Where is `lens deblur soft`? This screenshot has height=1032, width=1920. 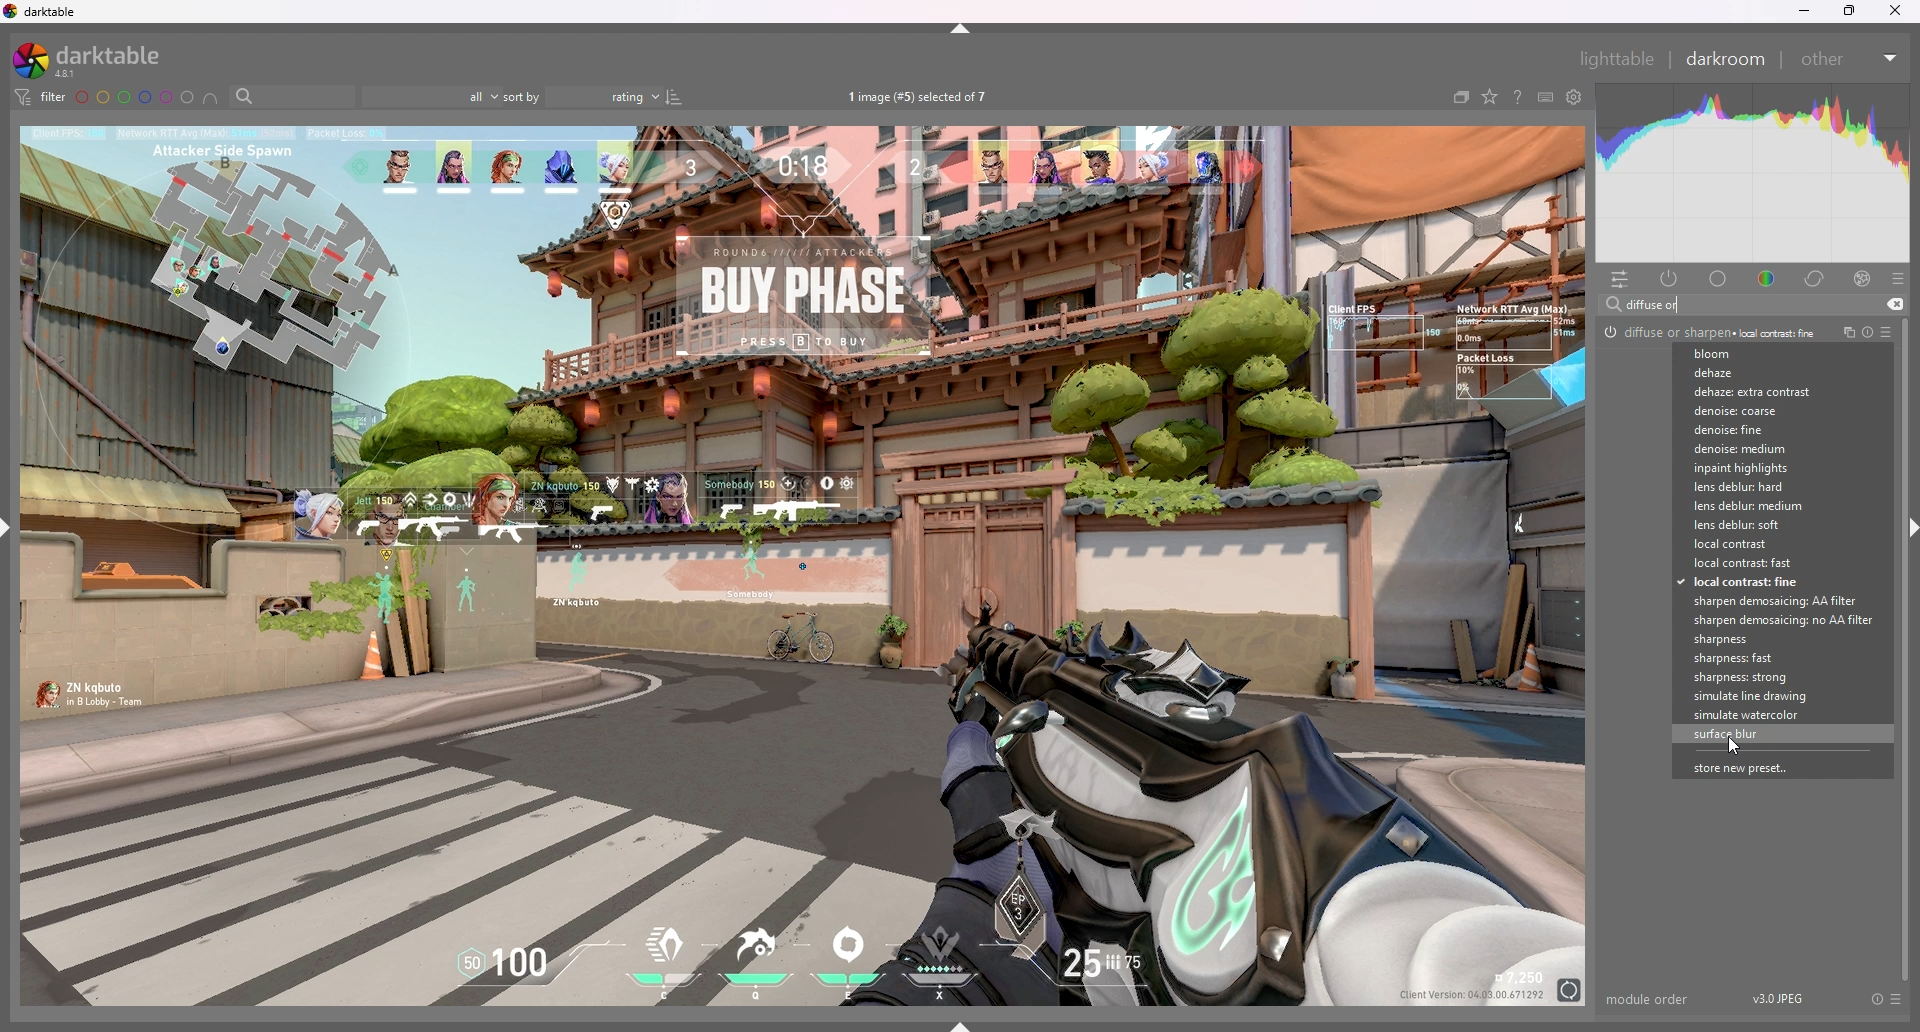
lens deblur soft is located at coordinates (1769, 526).